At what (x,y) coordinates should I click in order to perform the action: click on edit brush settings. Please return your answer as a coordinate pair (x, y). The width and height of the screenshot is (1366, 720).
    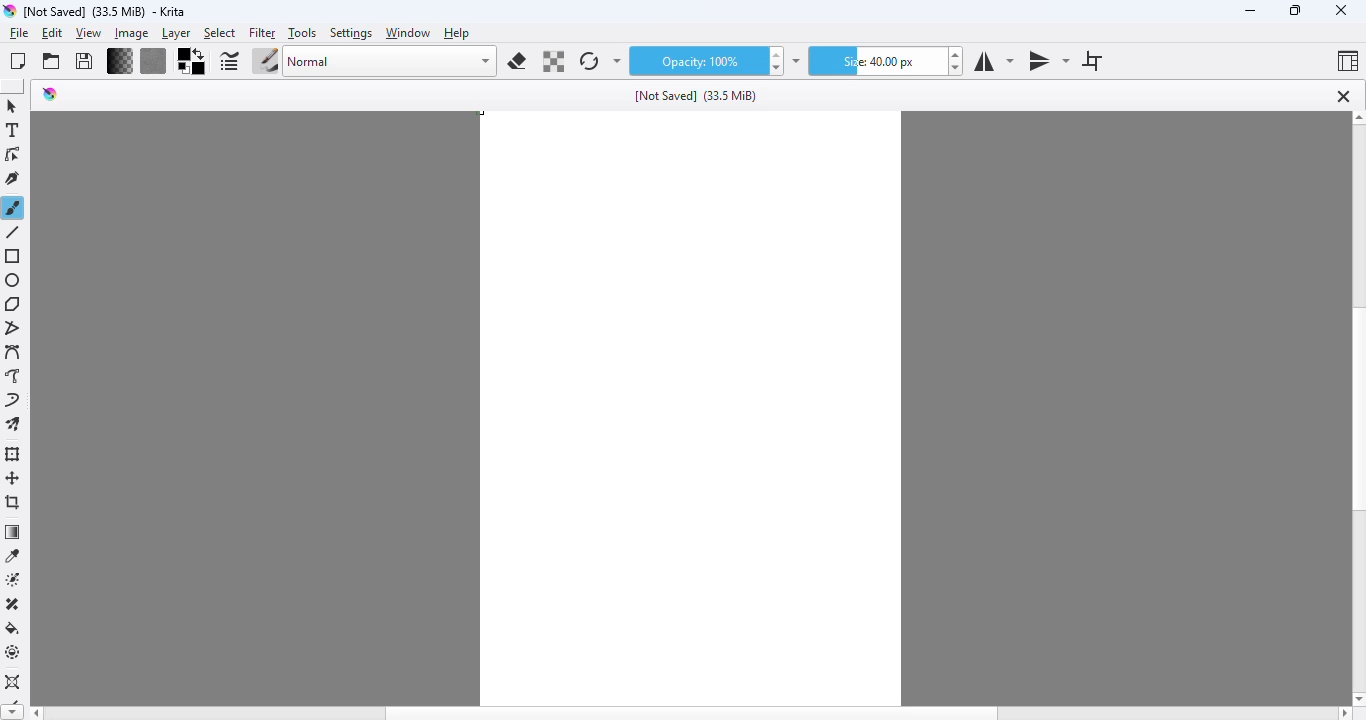
    Looking at the image, I should click on (230, 61).